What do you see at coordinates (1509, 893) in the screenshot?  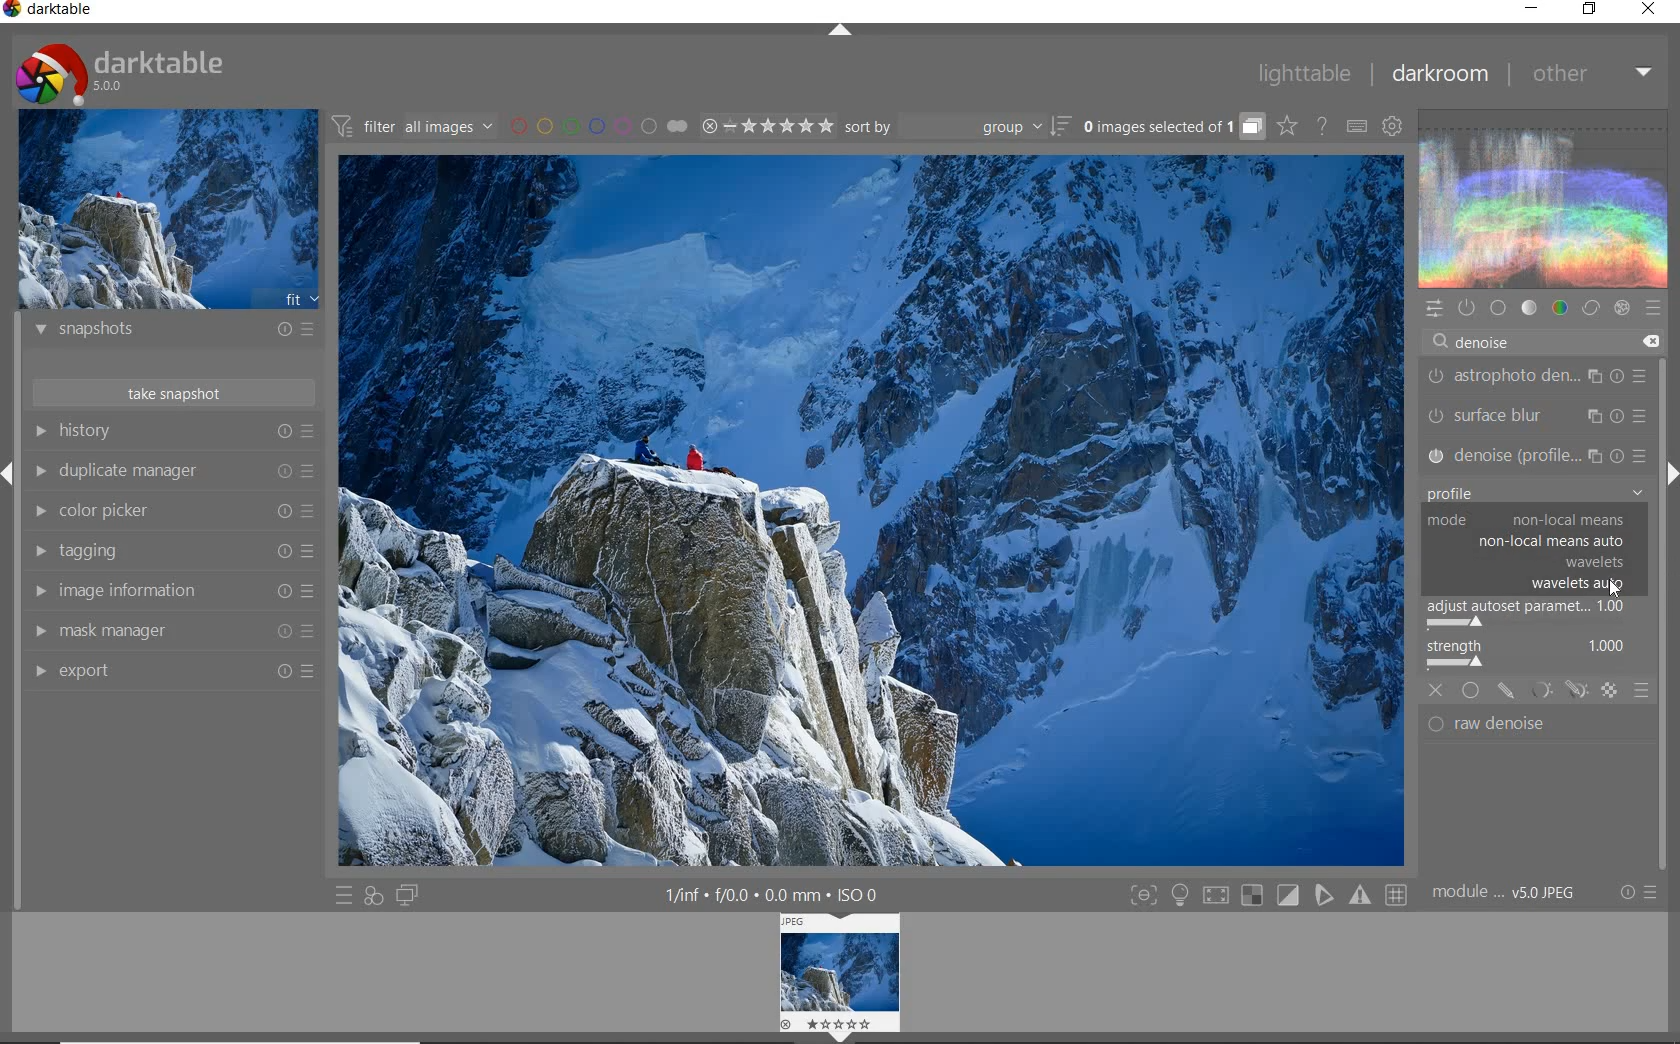 I see `module..v50JPEG` at bounding box center [1509, 893].